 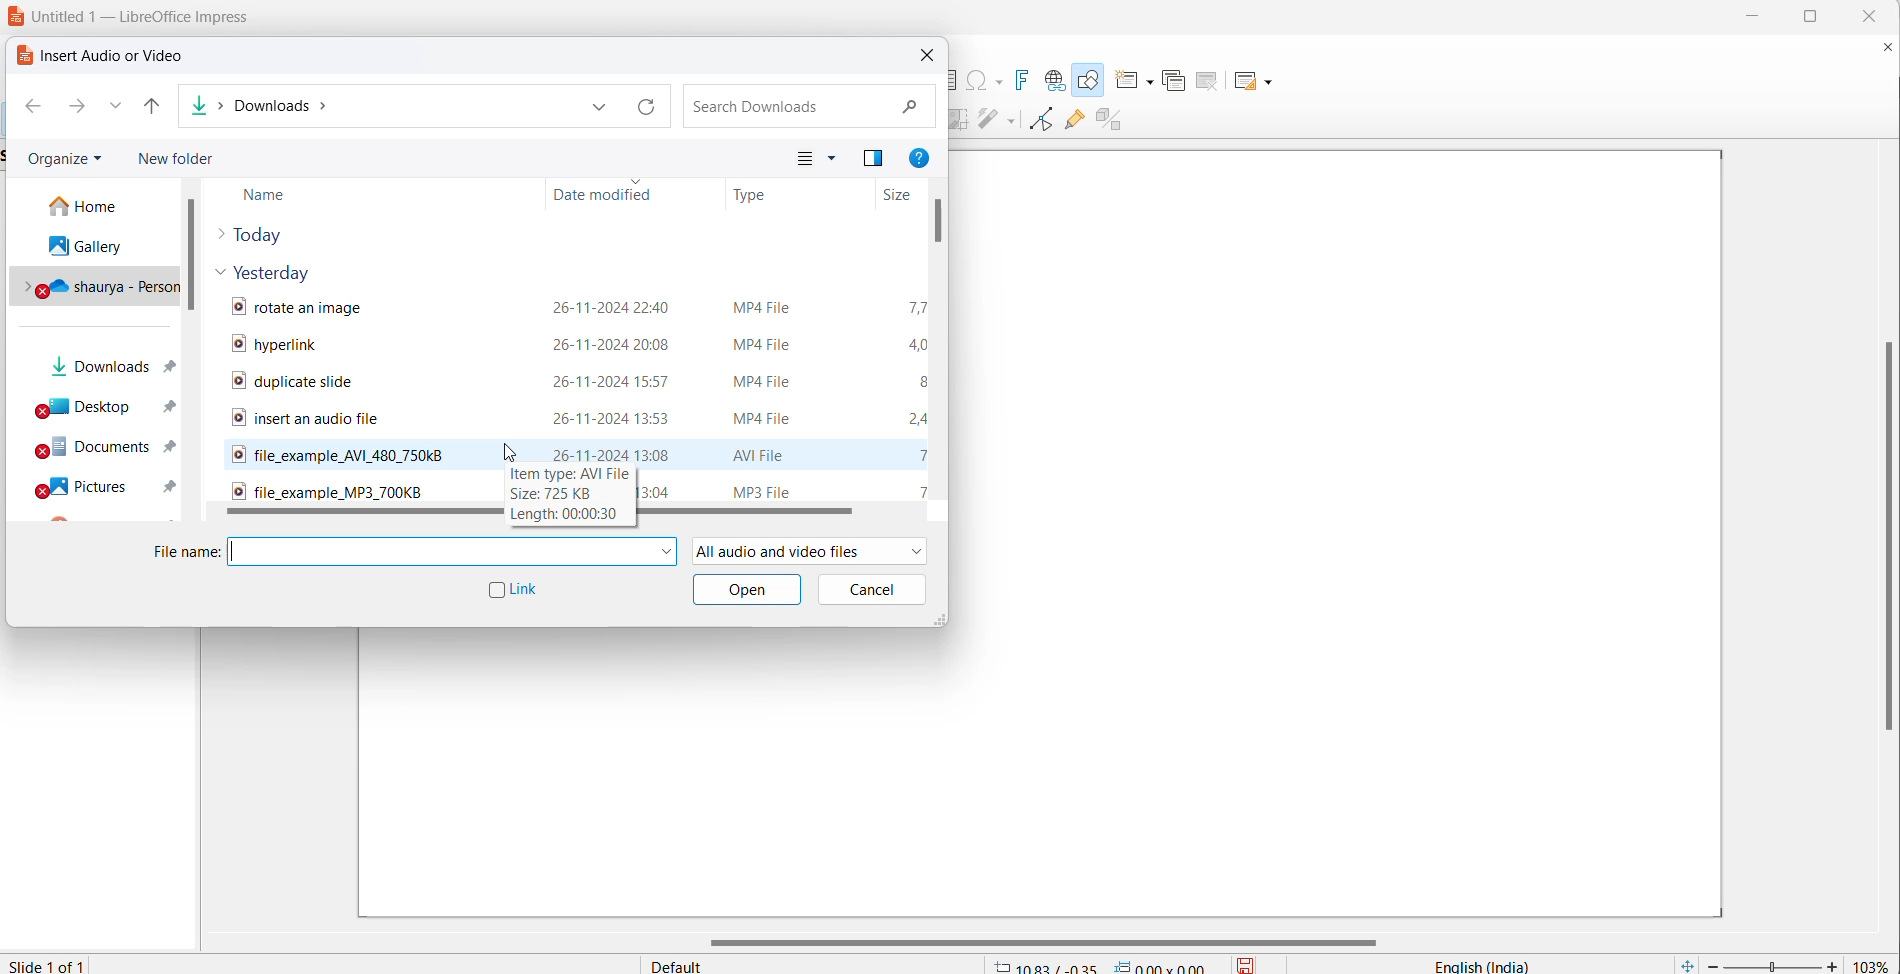 I want to click on path dropdown button, so click(x=600, y=106).